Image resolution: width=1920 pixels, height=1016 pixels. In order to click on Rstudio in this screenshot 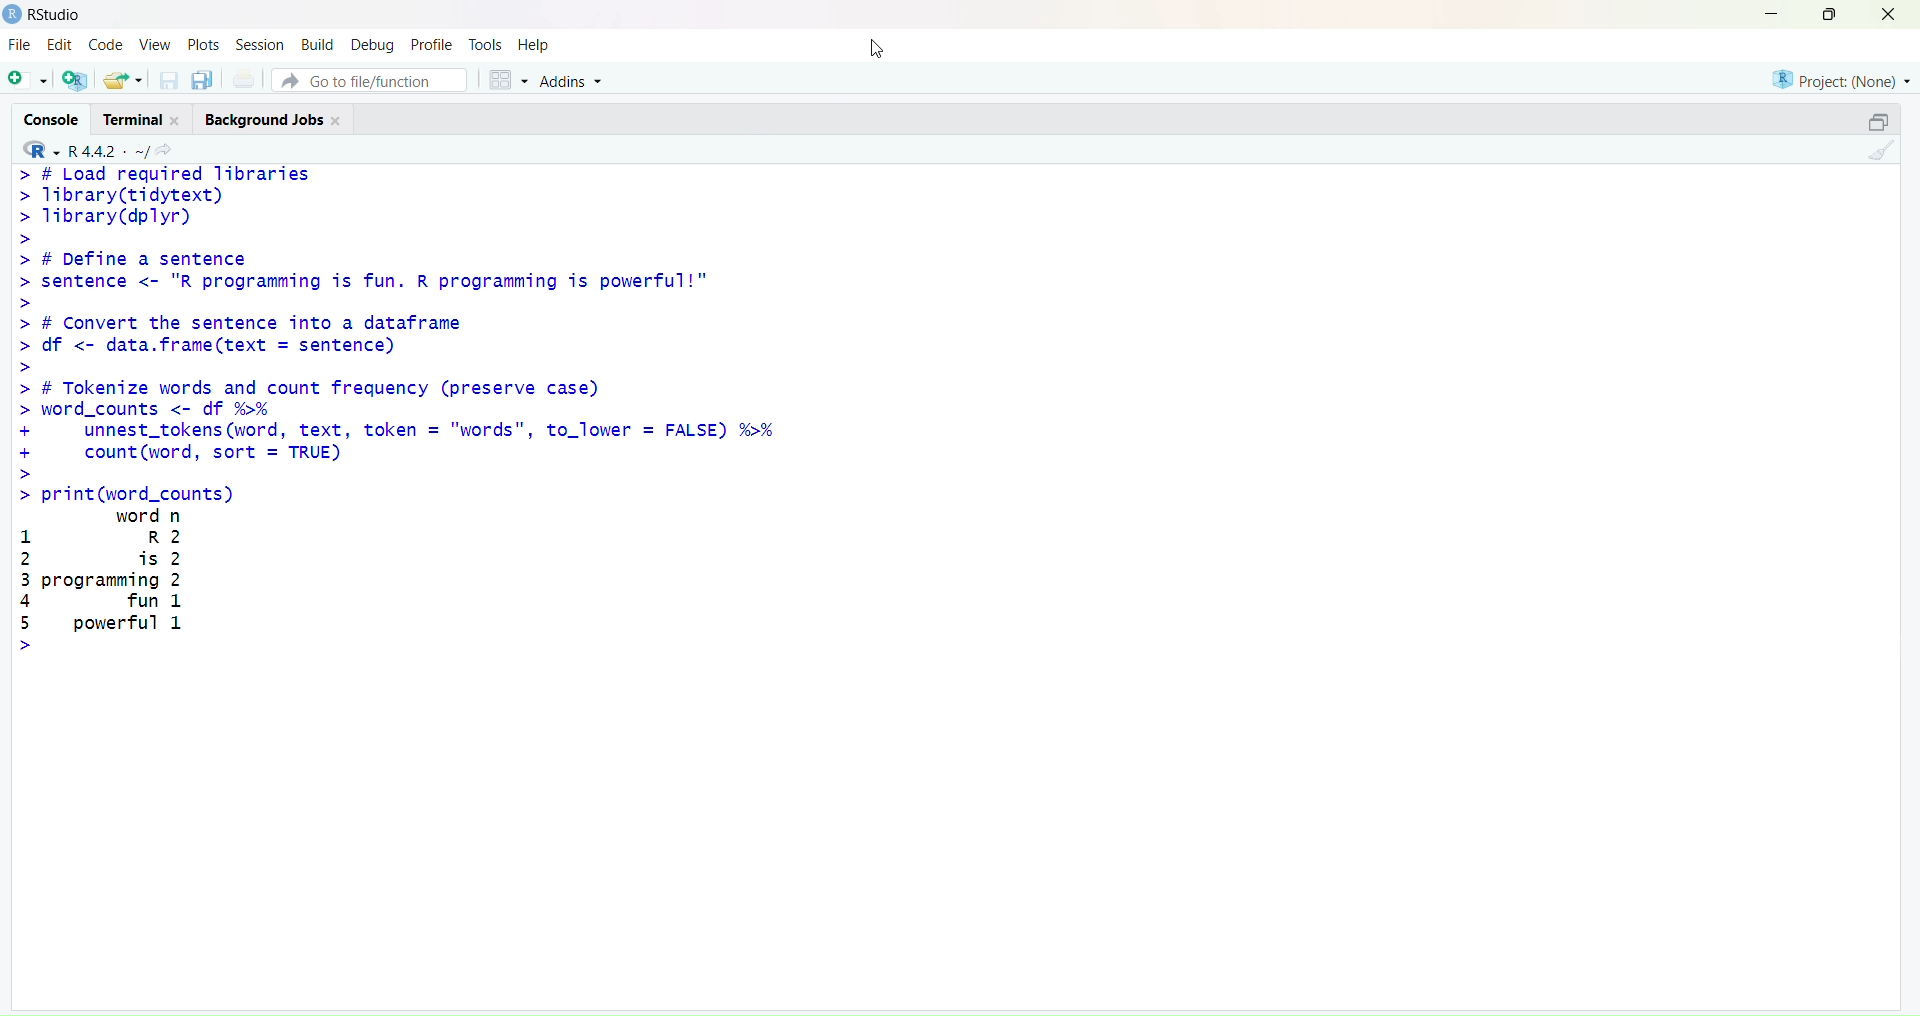, I will do `click(46, 15)`.